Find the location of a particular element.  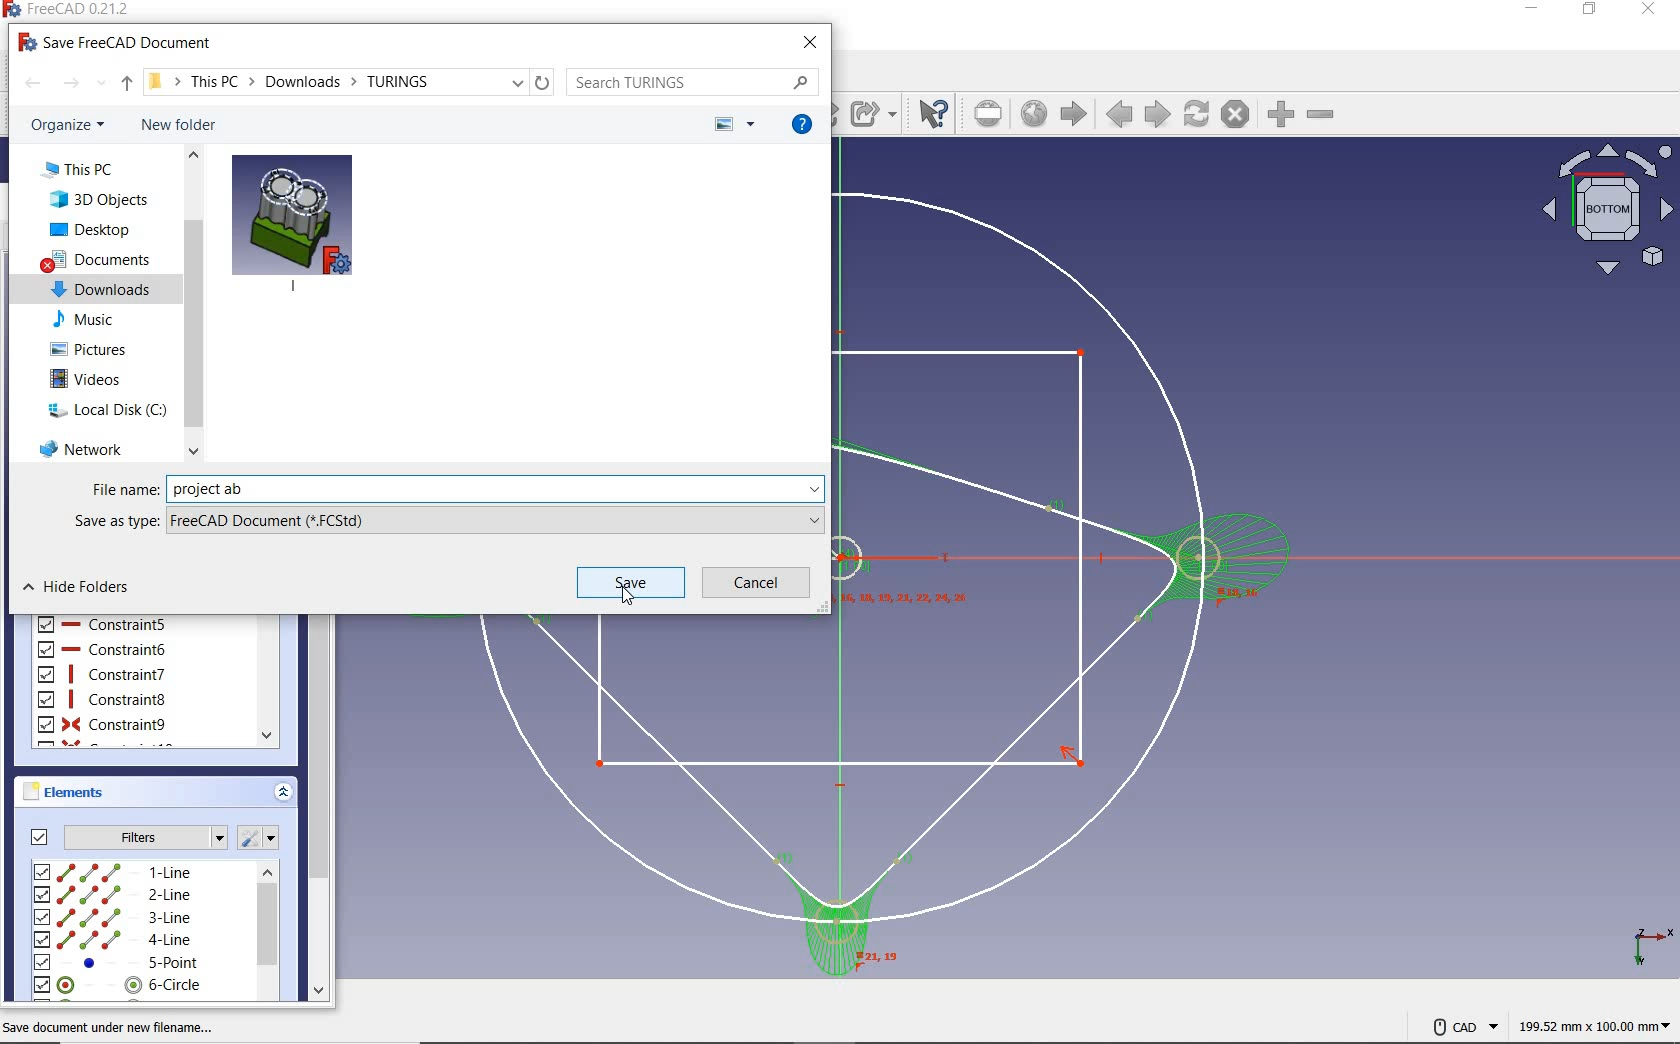

desktop is located at coordinates (91, 230).